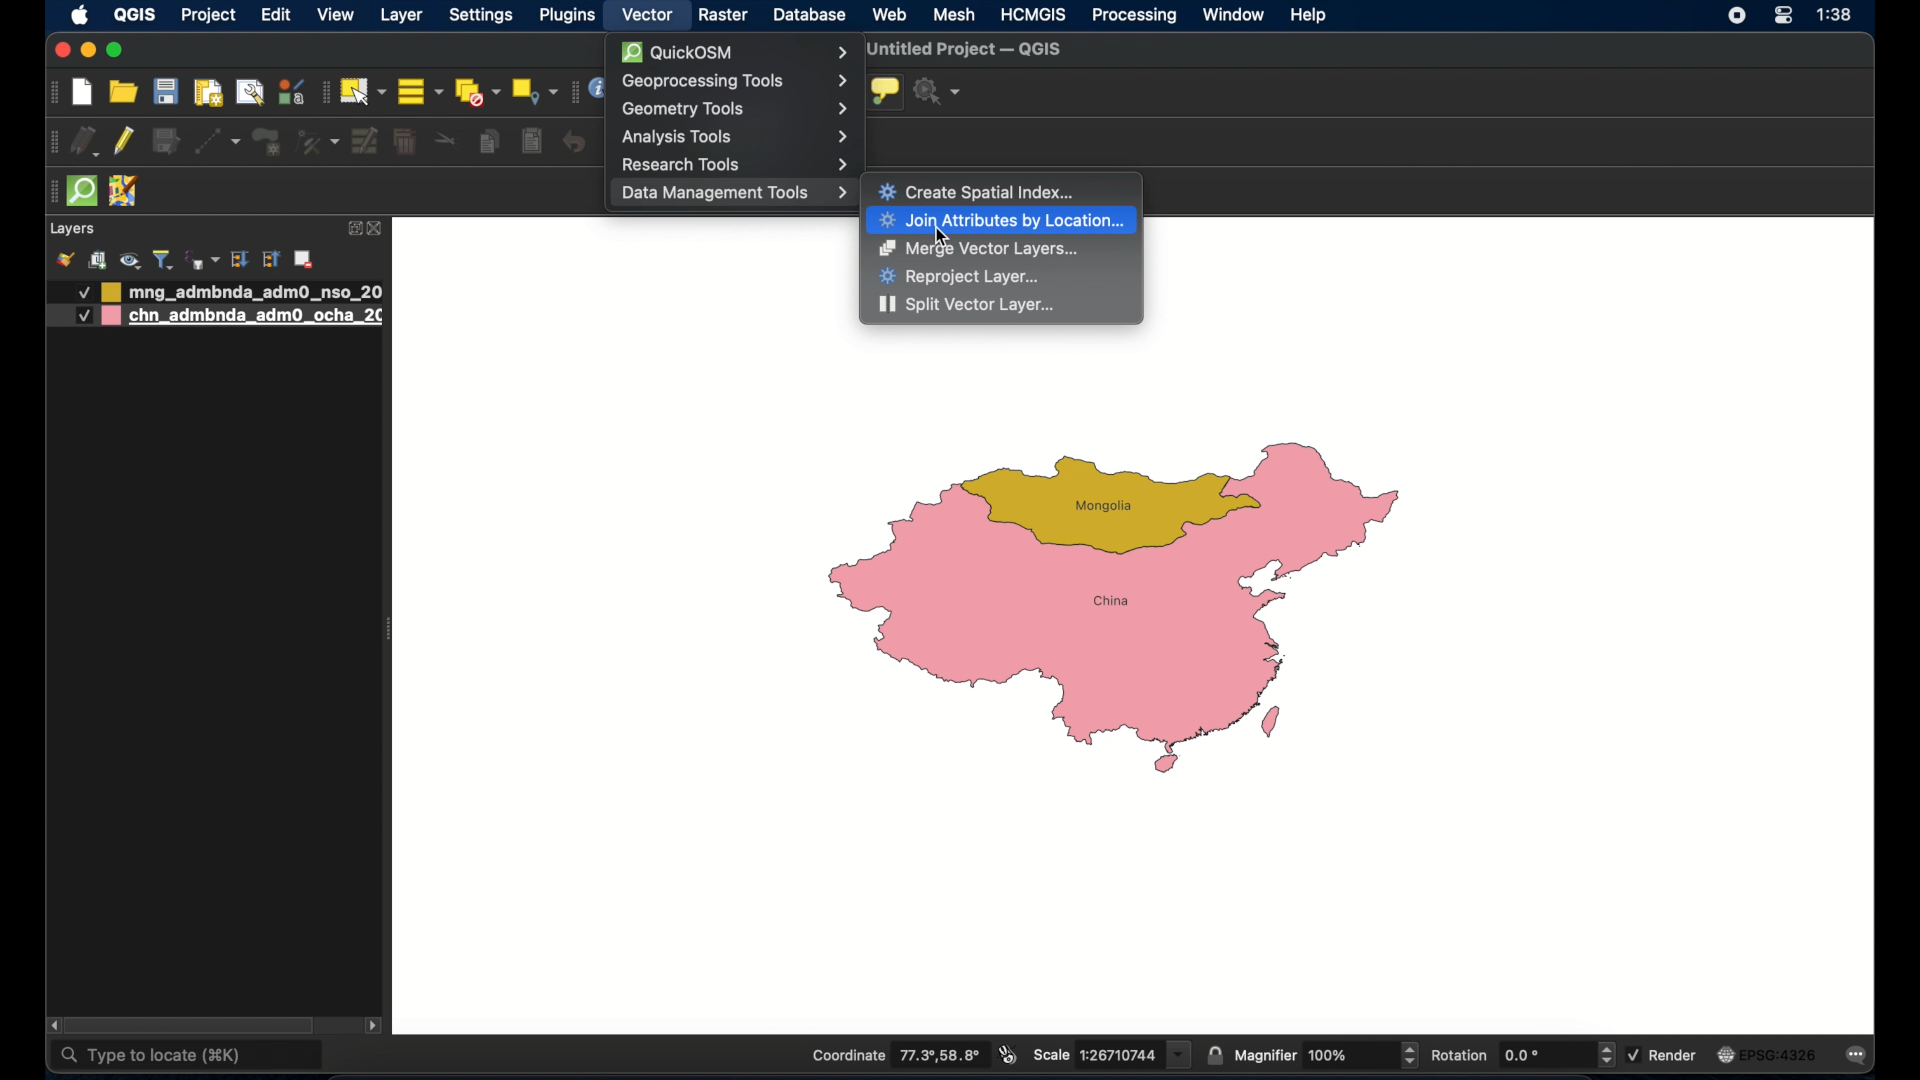  Describe the element at coordinates (945, 237) in the screenshot. I see `cursor` at that location.